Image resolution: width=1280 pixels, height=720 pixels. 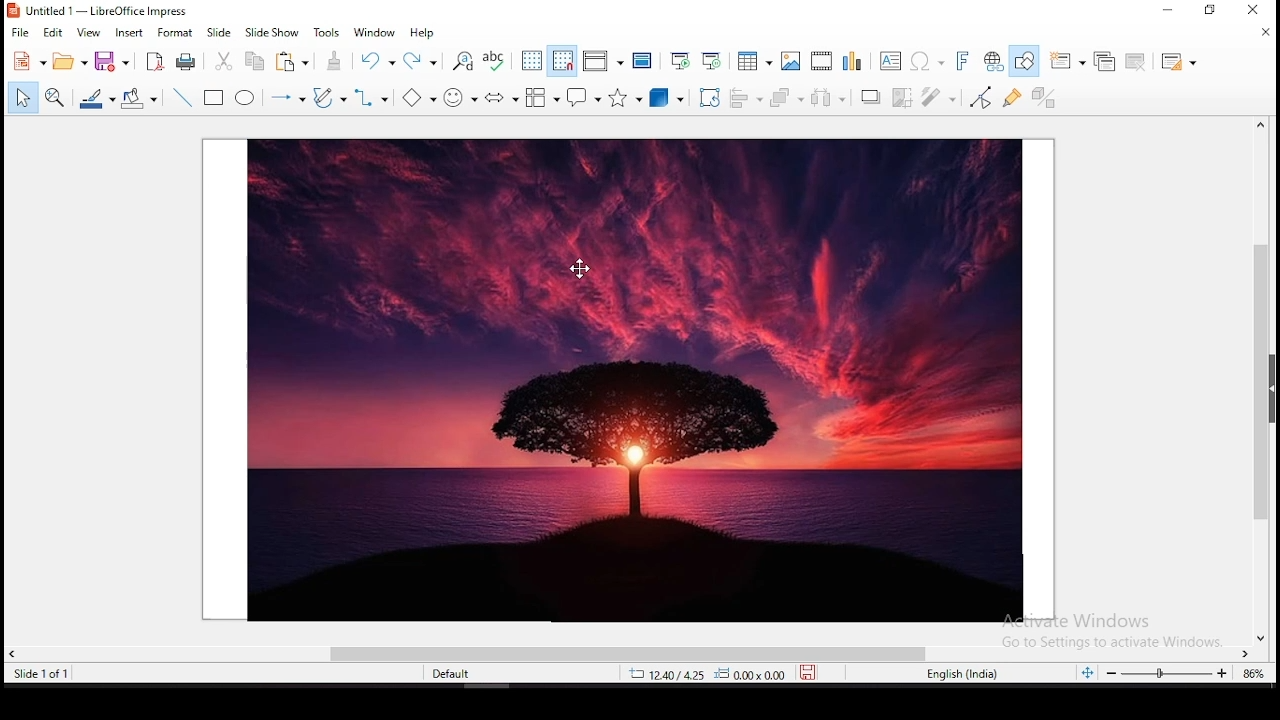 What do you see at coordinates (925, 61) in the screenshot?
I see `insert special characters` at bounding box center [925, 61].